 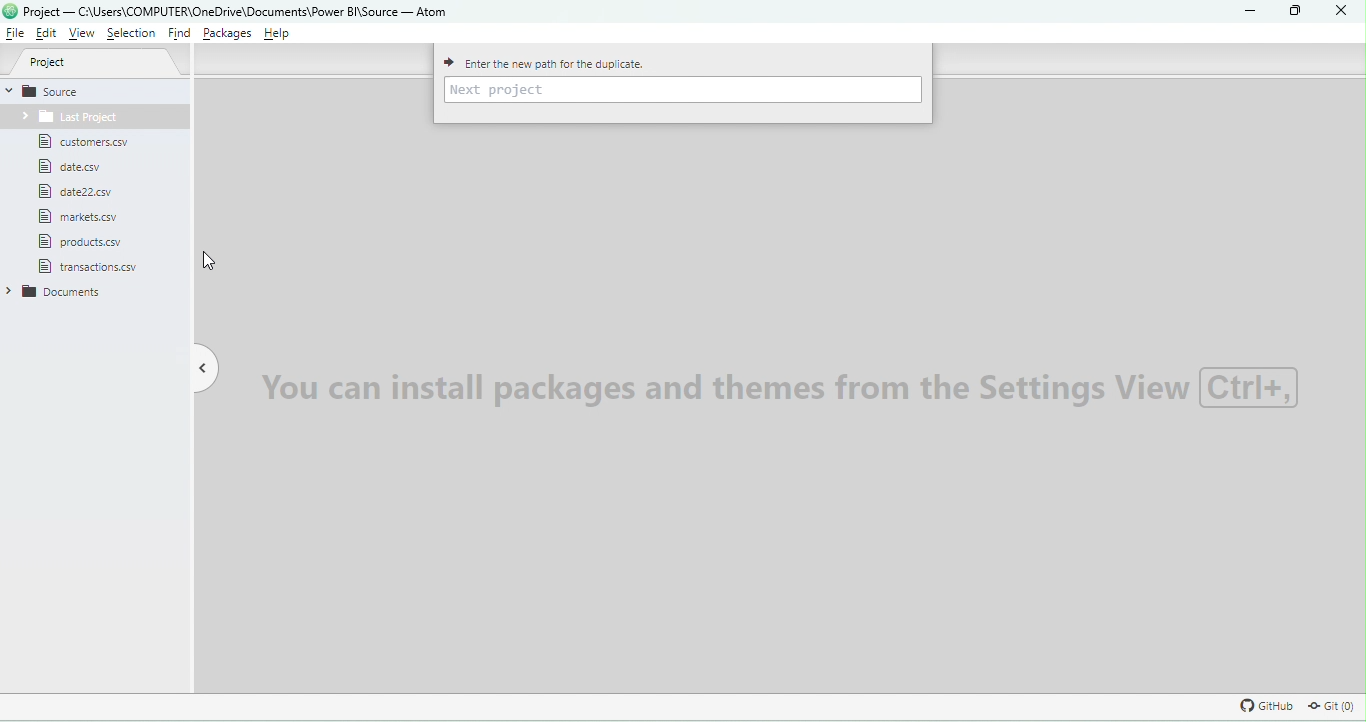 I want to click on Project, so click(x=97, y=63).